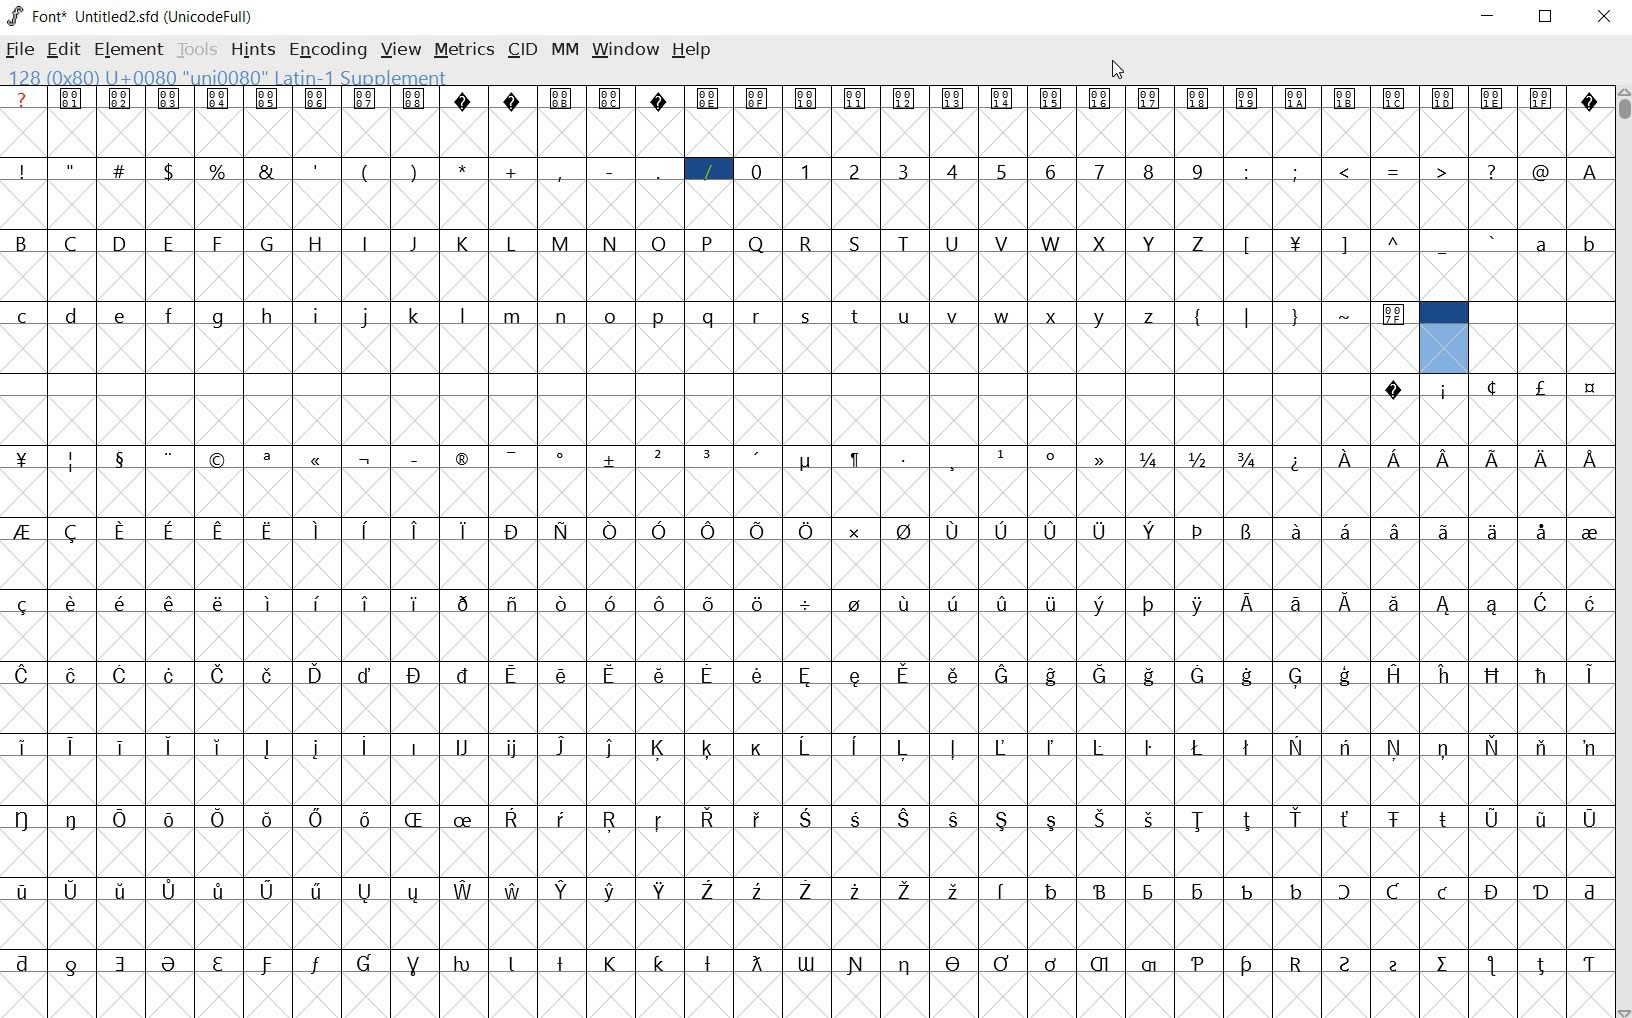 This screenshot has height=1018, width=1632. What do you see at coordinates (1395, 242) in the screenshot?
I see `^` at bounding box center [1395, 242].